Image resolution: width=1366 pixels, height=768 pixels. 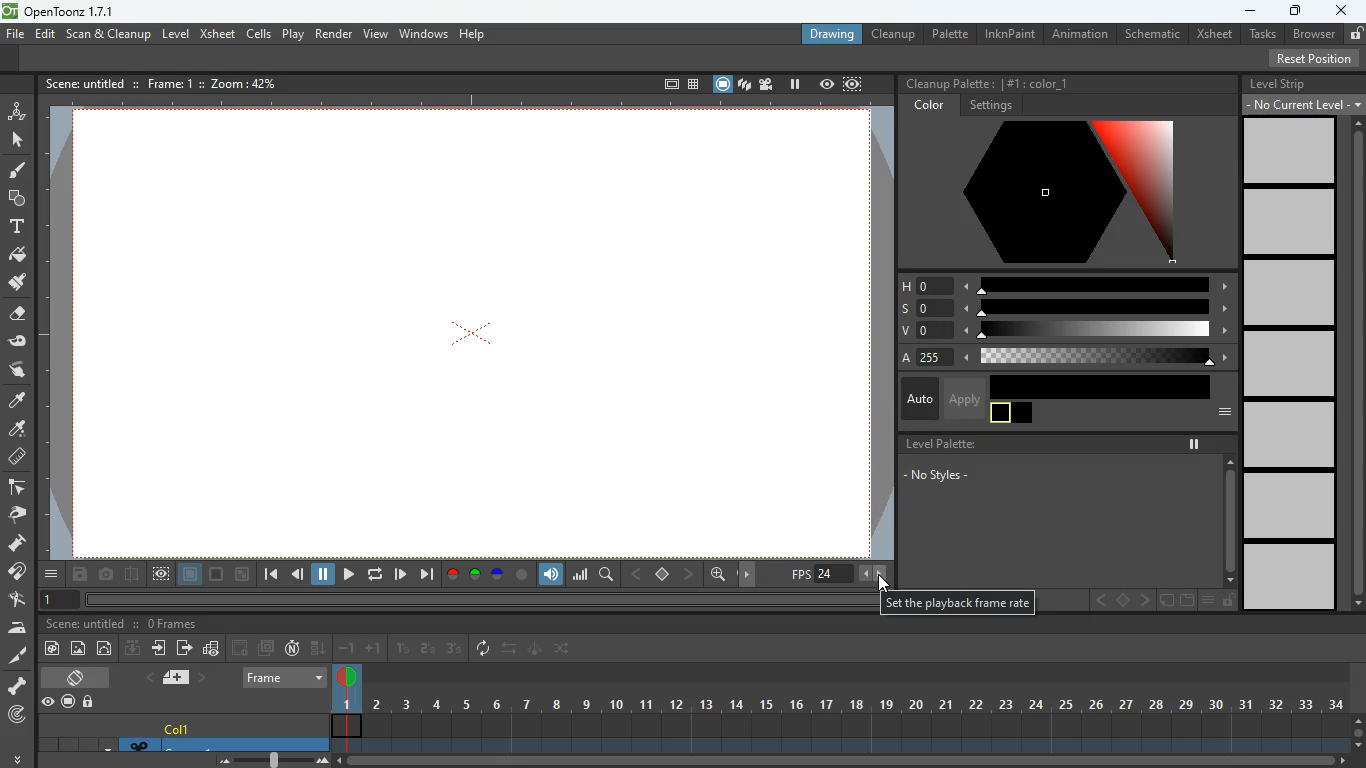 What do you see at coordinates (170, 84) in the screenshot?
I see `frame` at bounding box center [170, 84].